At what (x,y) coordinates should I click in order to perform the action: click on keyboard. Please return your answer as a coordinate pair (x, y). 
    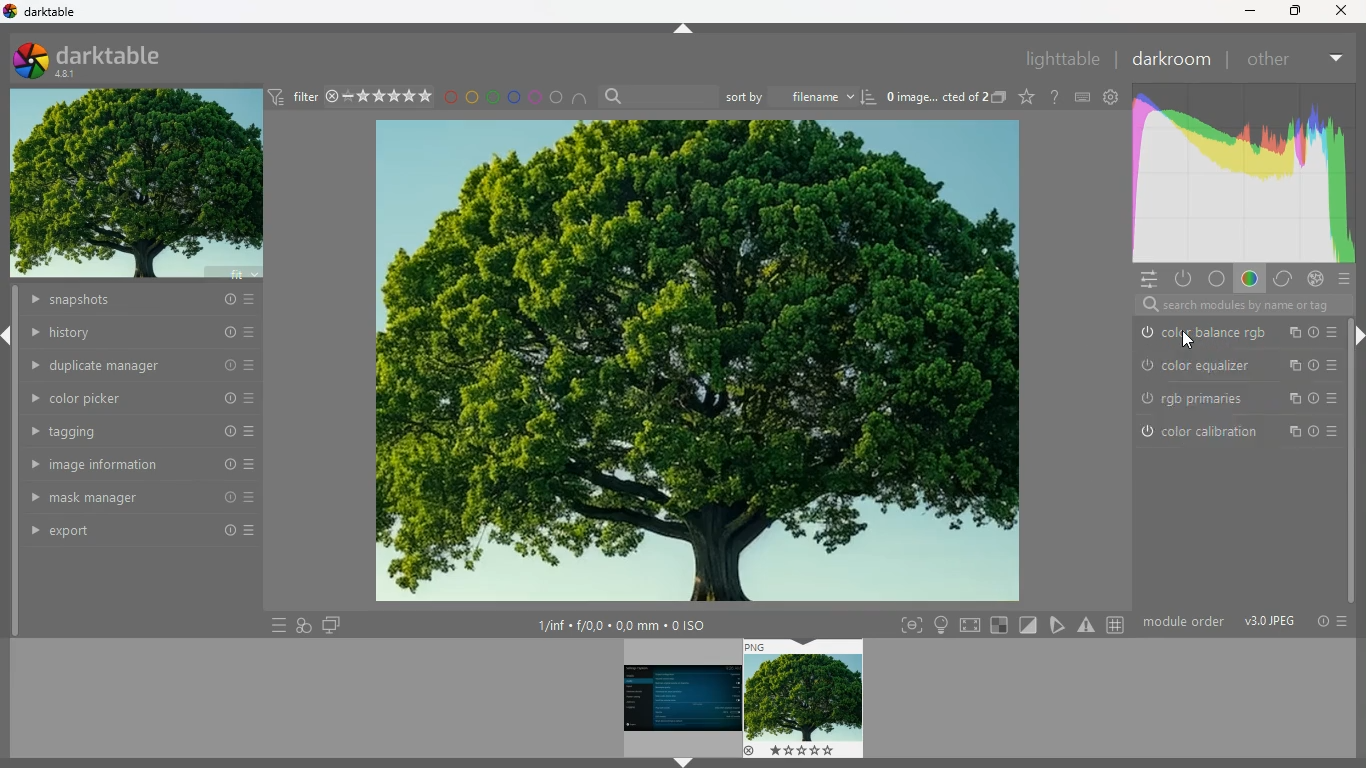
    Looking at the image, I should click on (1083, 97).